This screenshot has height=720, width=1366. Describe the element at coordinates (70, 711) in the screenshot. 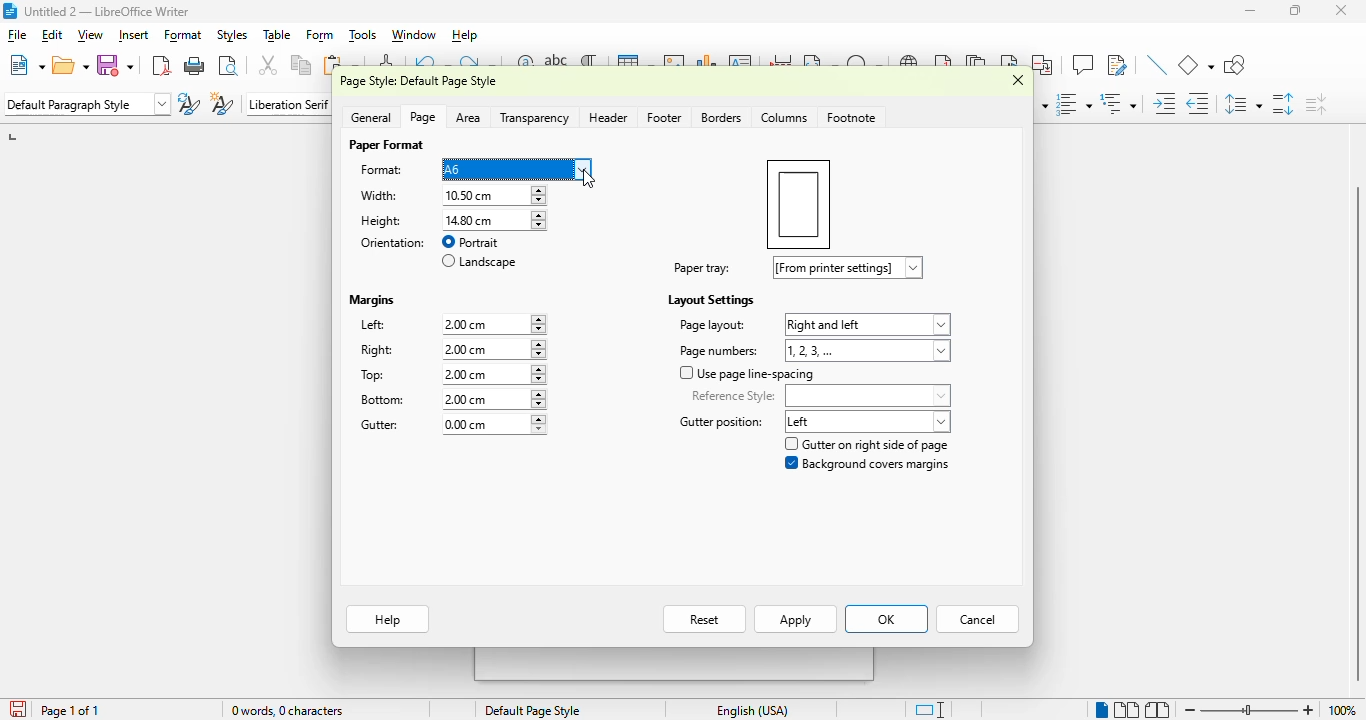

I see `page 1 of 1` at that location.